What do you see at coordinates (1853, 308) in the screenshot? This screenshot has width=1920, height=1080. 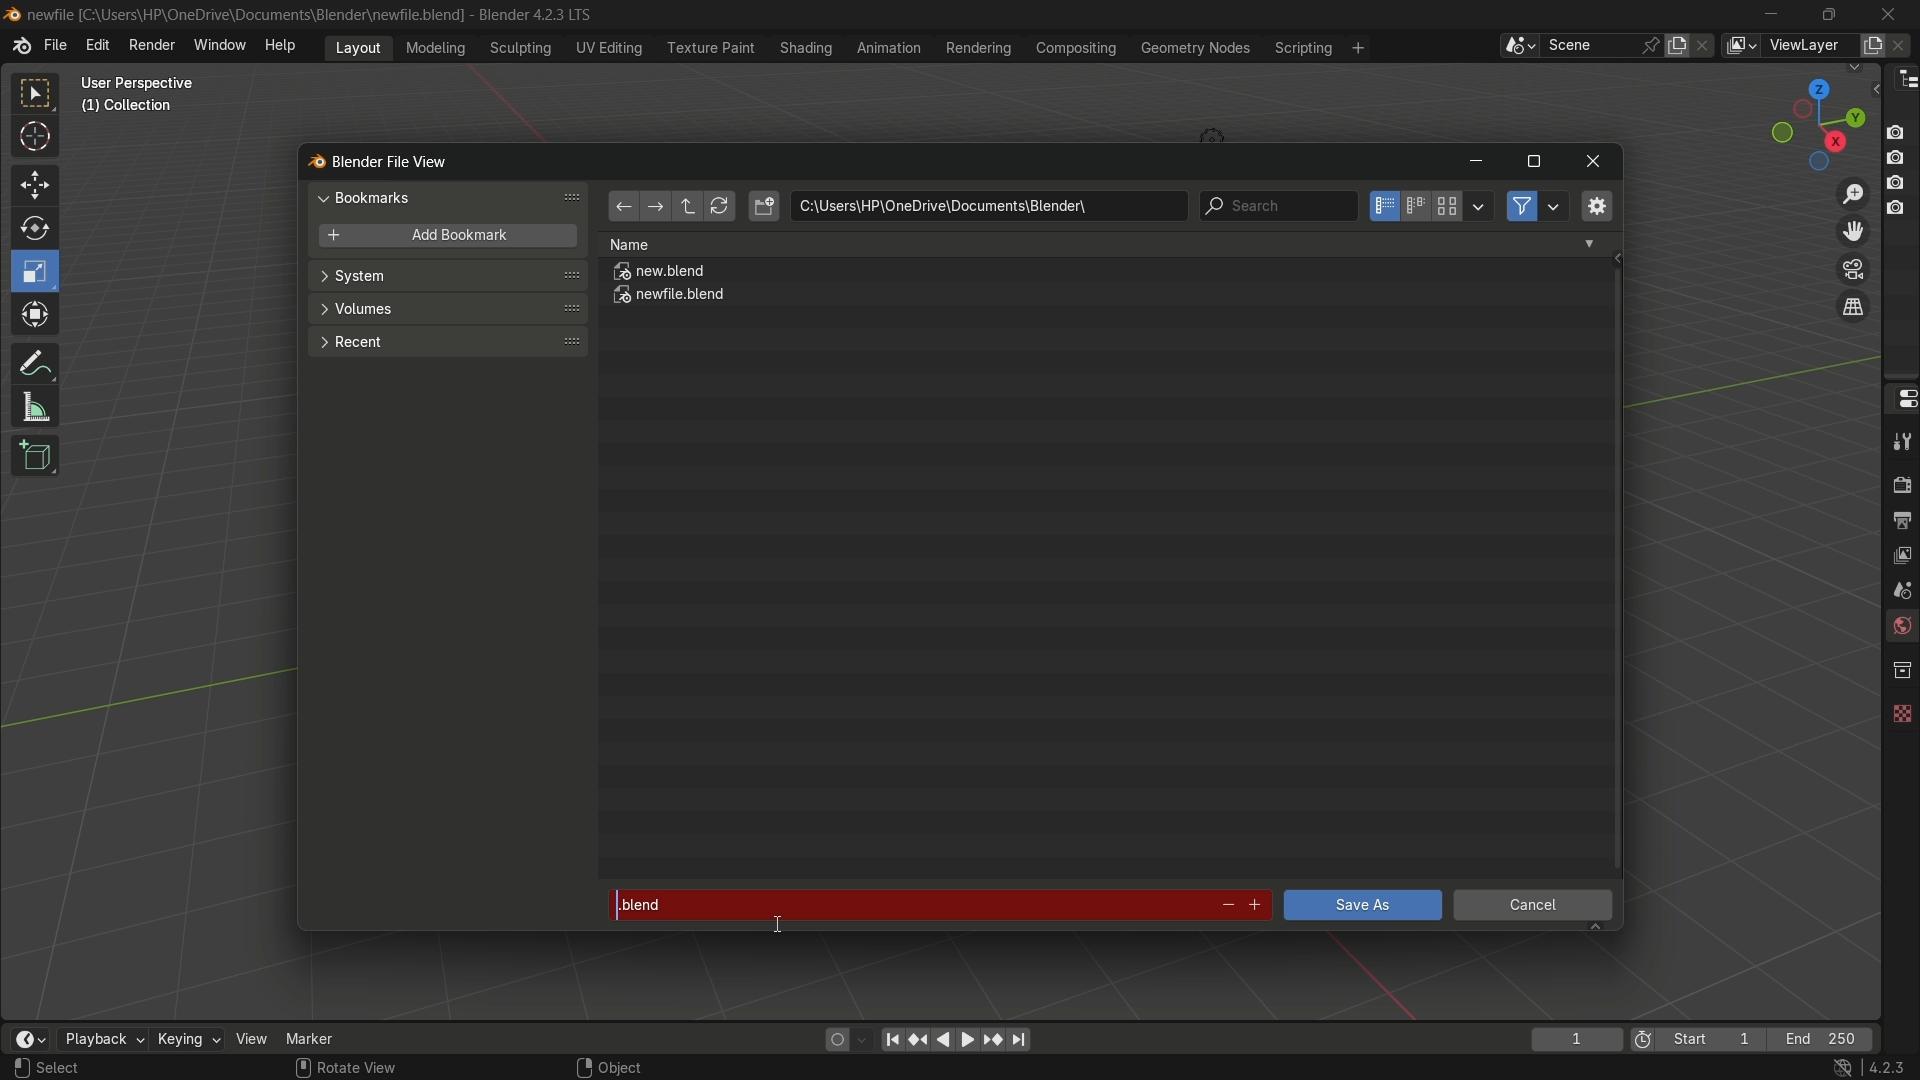 I see `switch current view layer` at bounding box center [1853, 308].